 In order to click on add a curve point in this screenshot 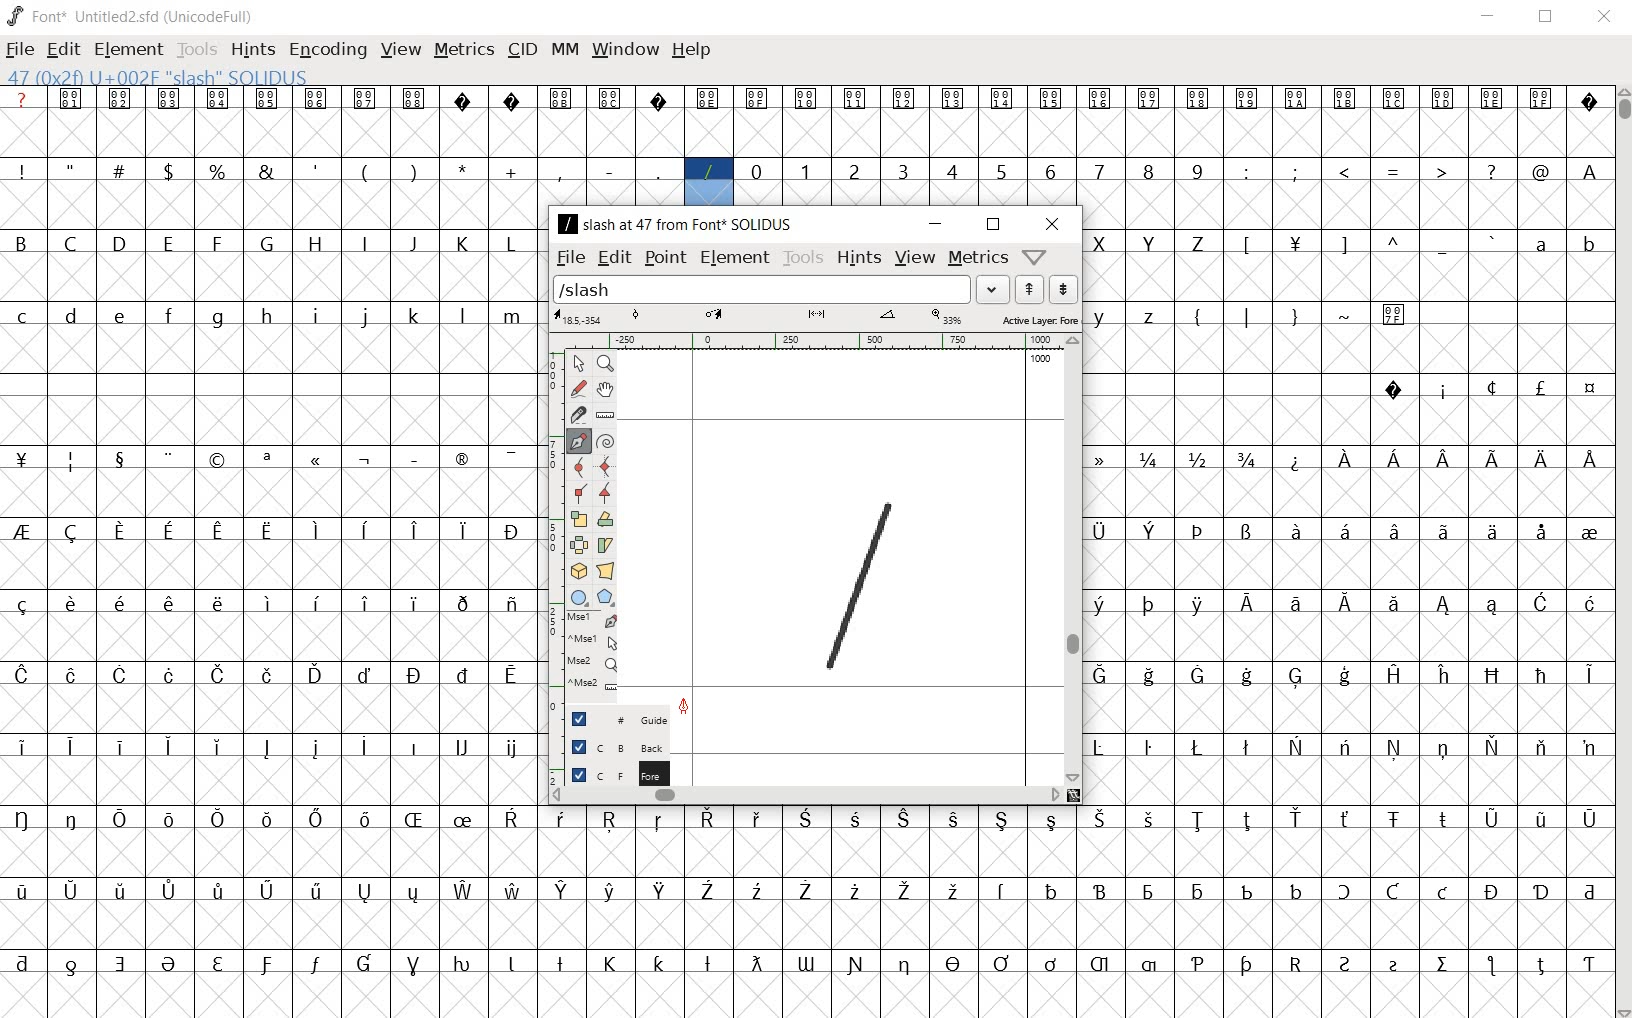, I will do `click(579, 468)`.